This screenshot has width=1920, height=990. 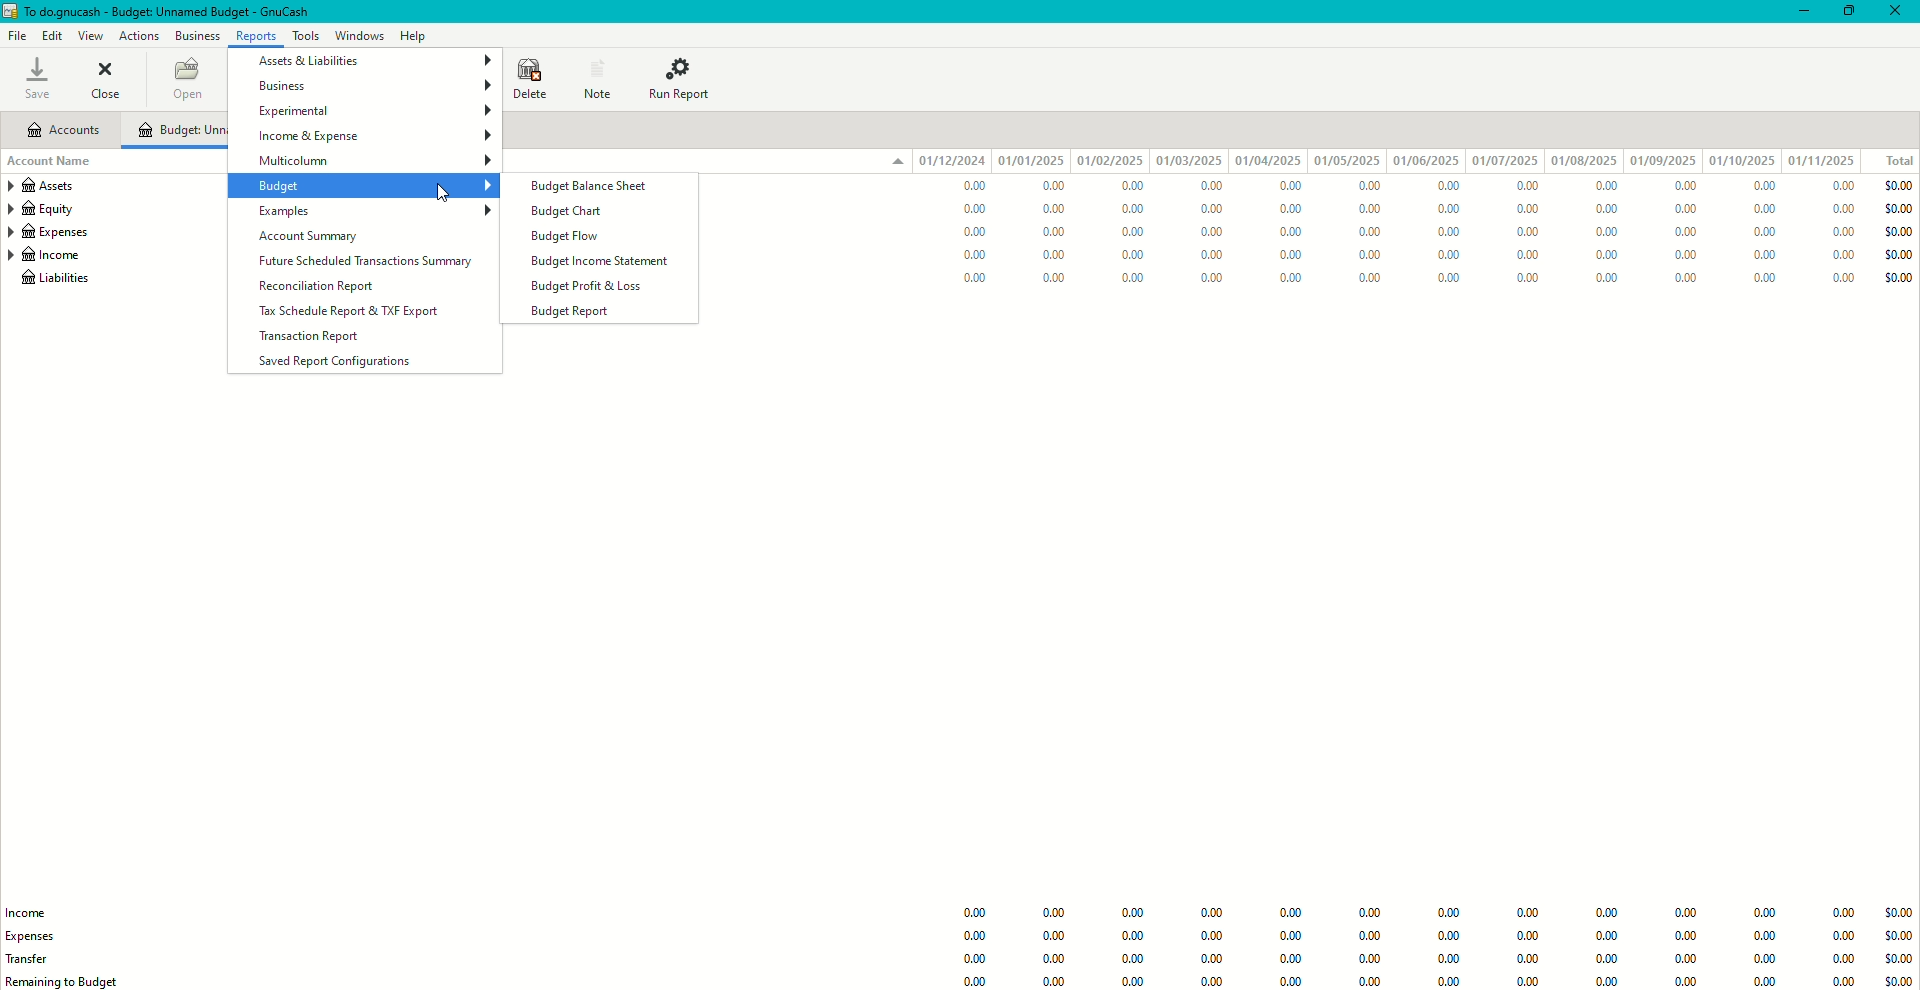 What do you see at coordinates (1894, 960) in the screenshot?
I see `$0.00` at bounding box center [1894, 960].